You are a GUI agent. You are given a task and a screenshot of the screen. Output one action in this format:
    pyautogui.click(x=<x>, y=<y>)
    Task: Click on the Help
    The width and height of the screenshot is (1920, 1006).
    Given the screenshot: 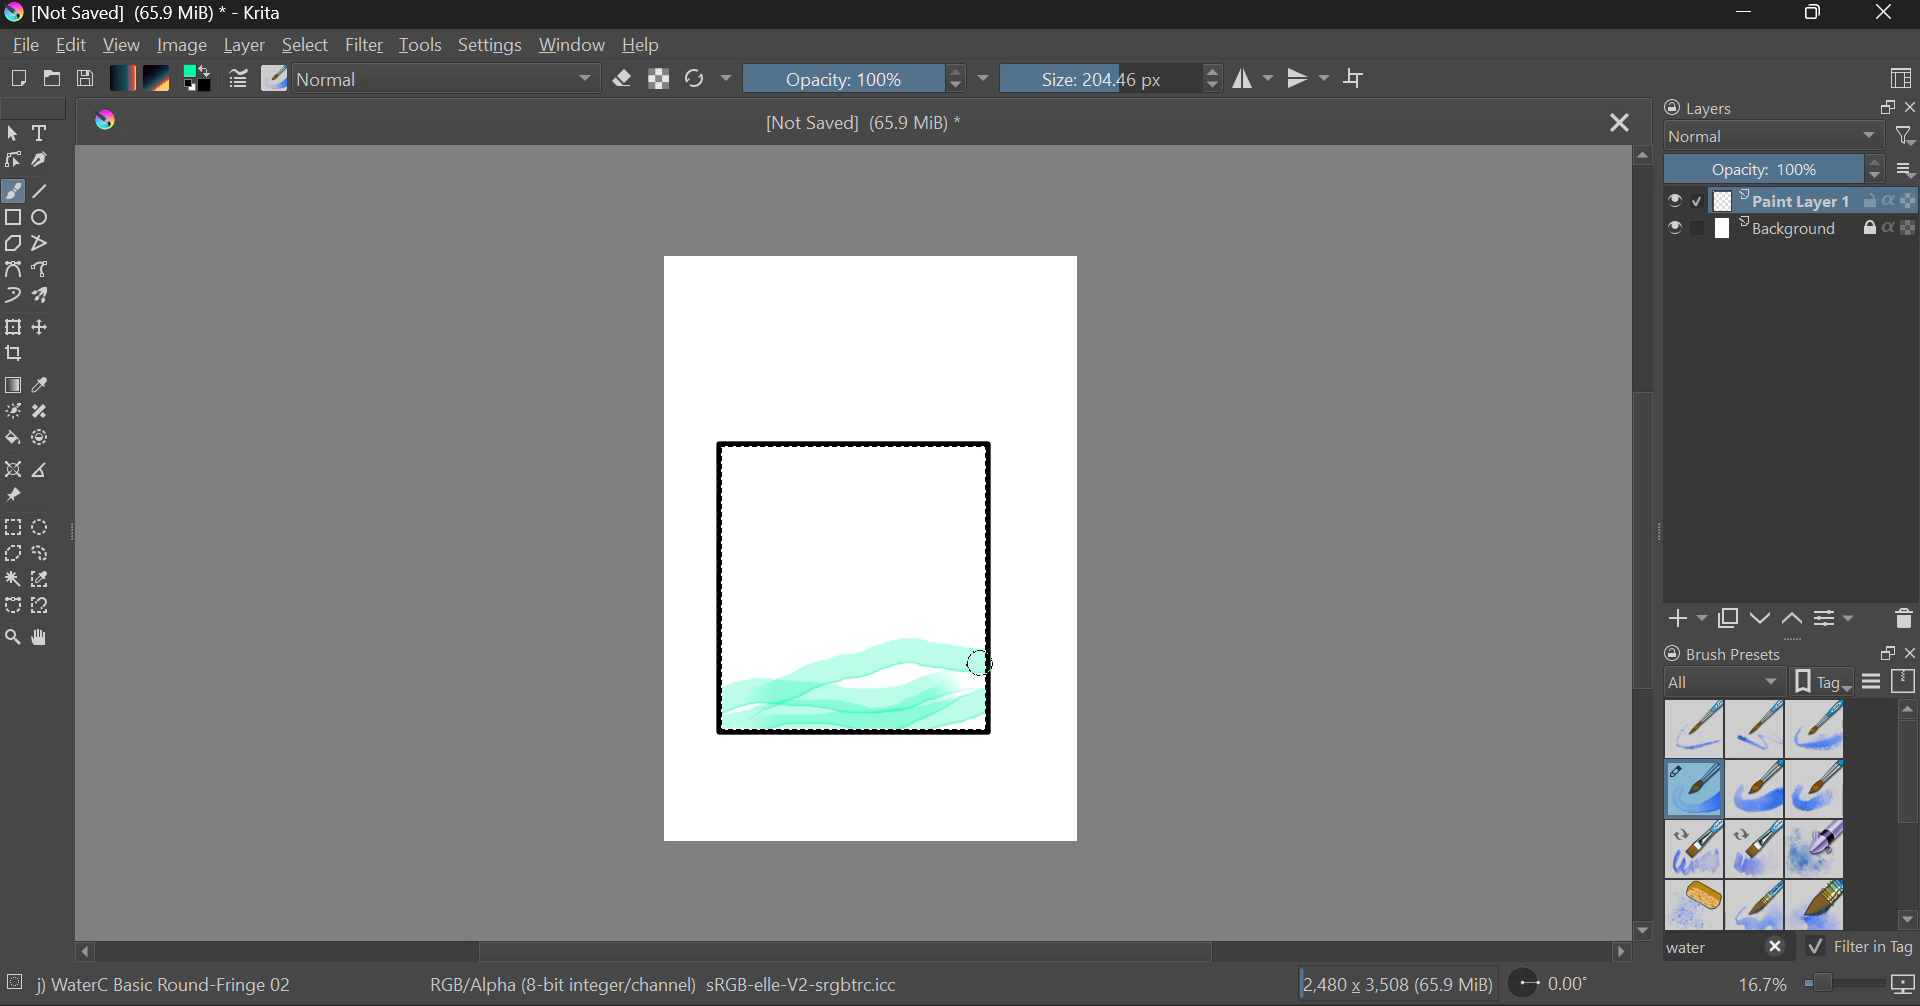 What is the action you would take?
    pyautogui.click(x=642, y=45)
    